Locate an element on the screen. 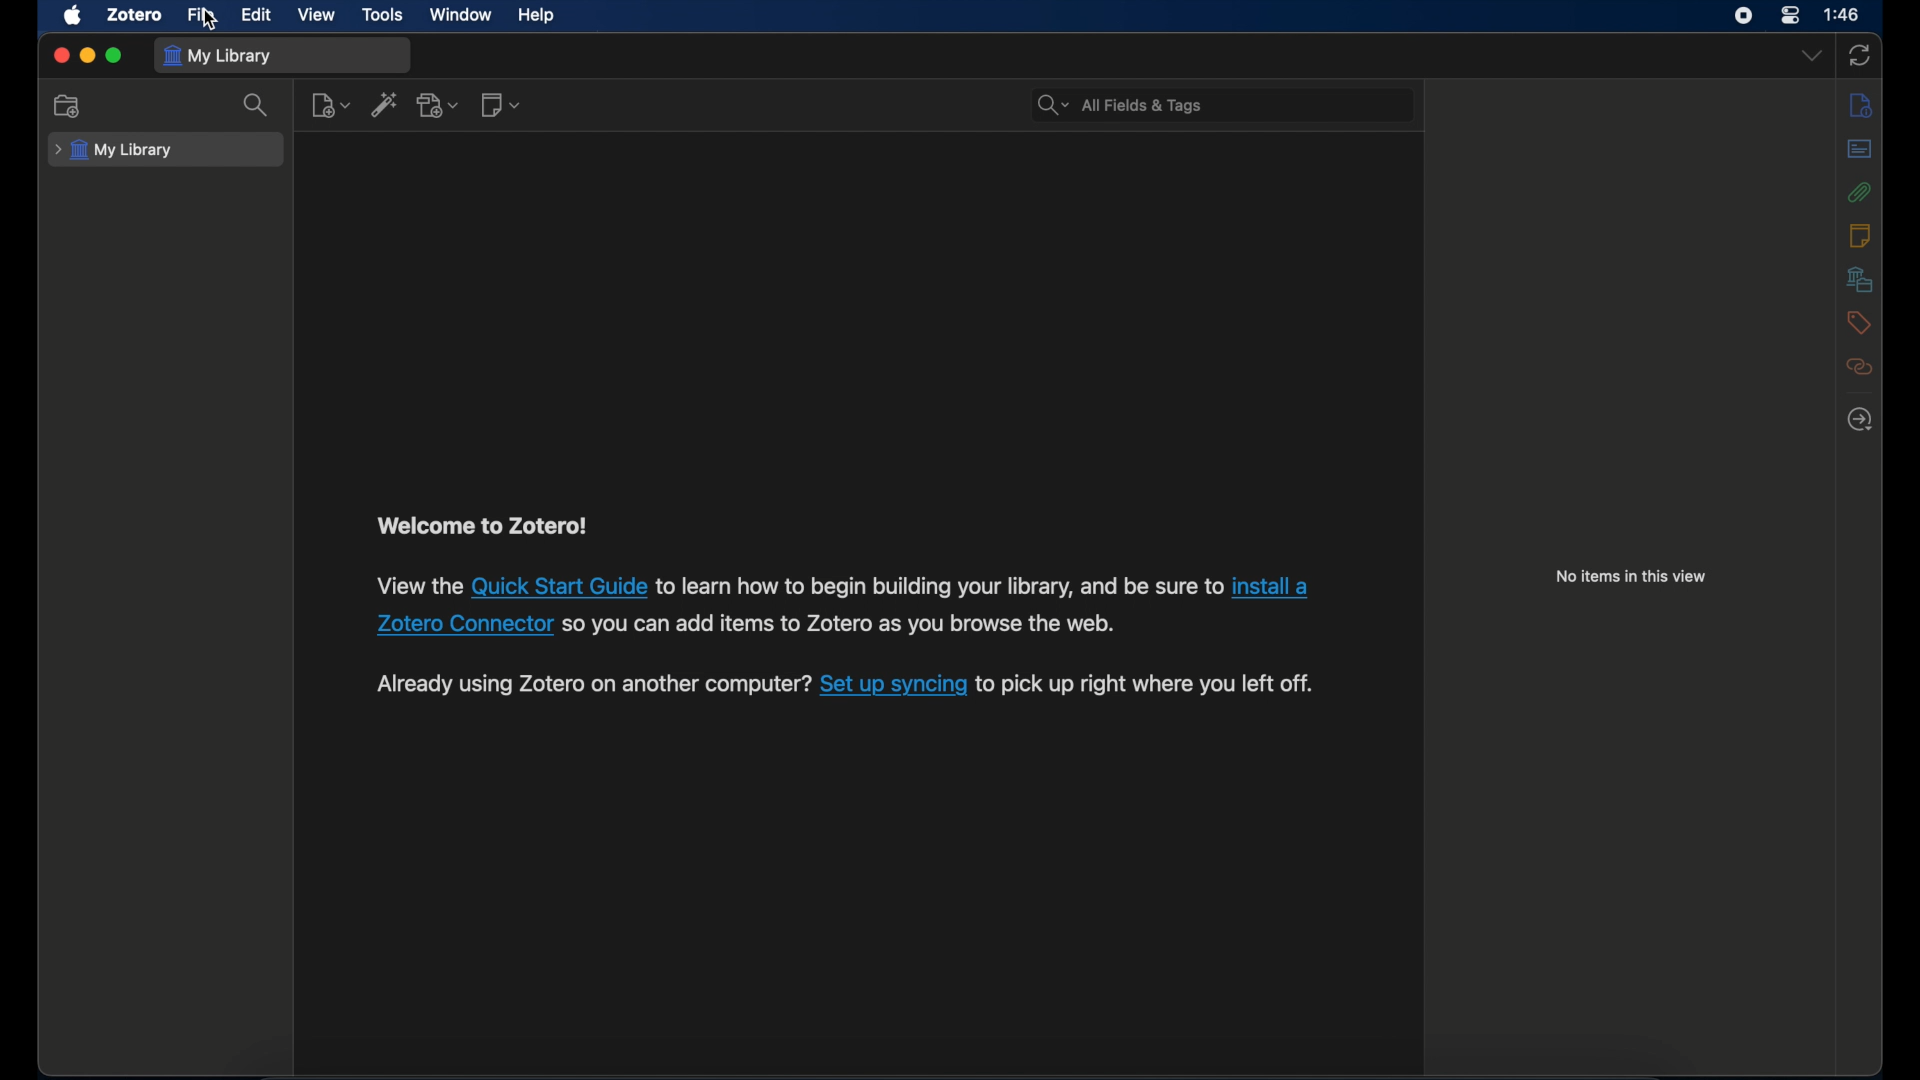 This screenshot has height=1080, width=1920. new collection is located at coordinates (70, 105).